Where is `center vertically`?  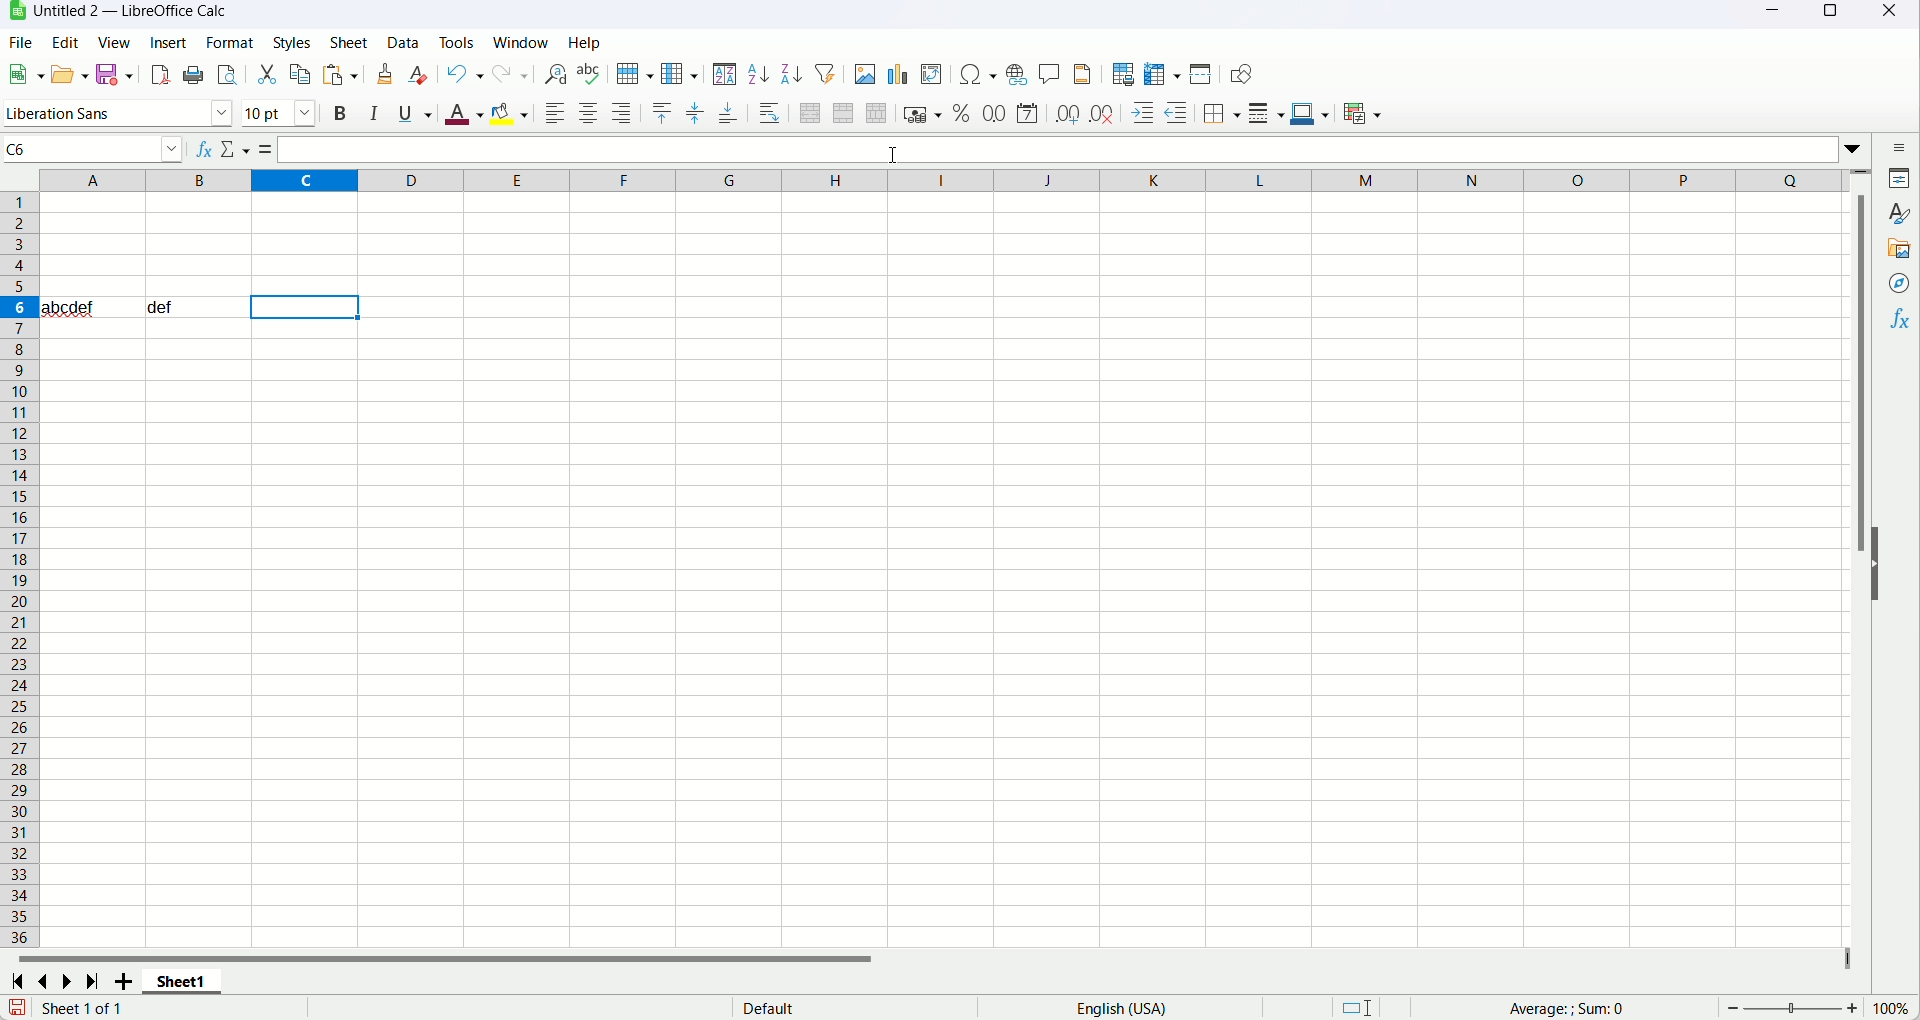
center vertically is located at coordinates (694, 114).